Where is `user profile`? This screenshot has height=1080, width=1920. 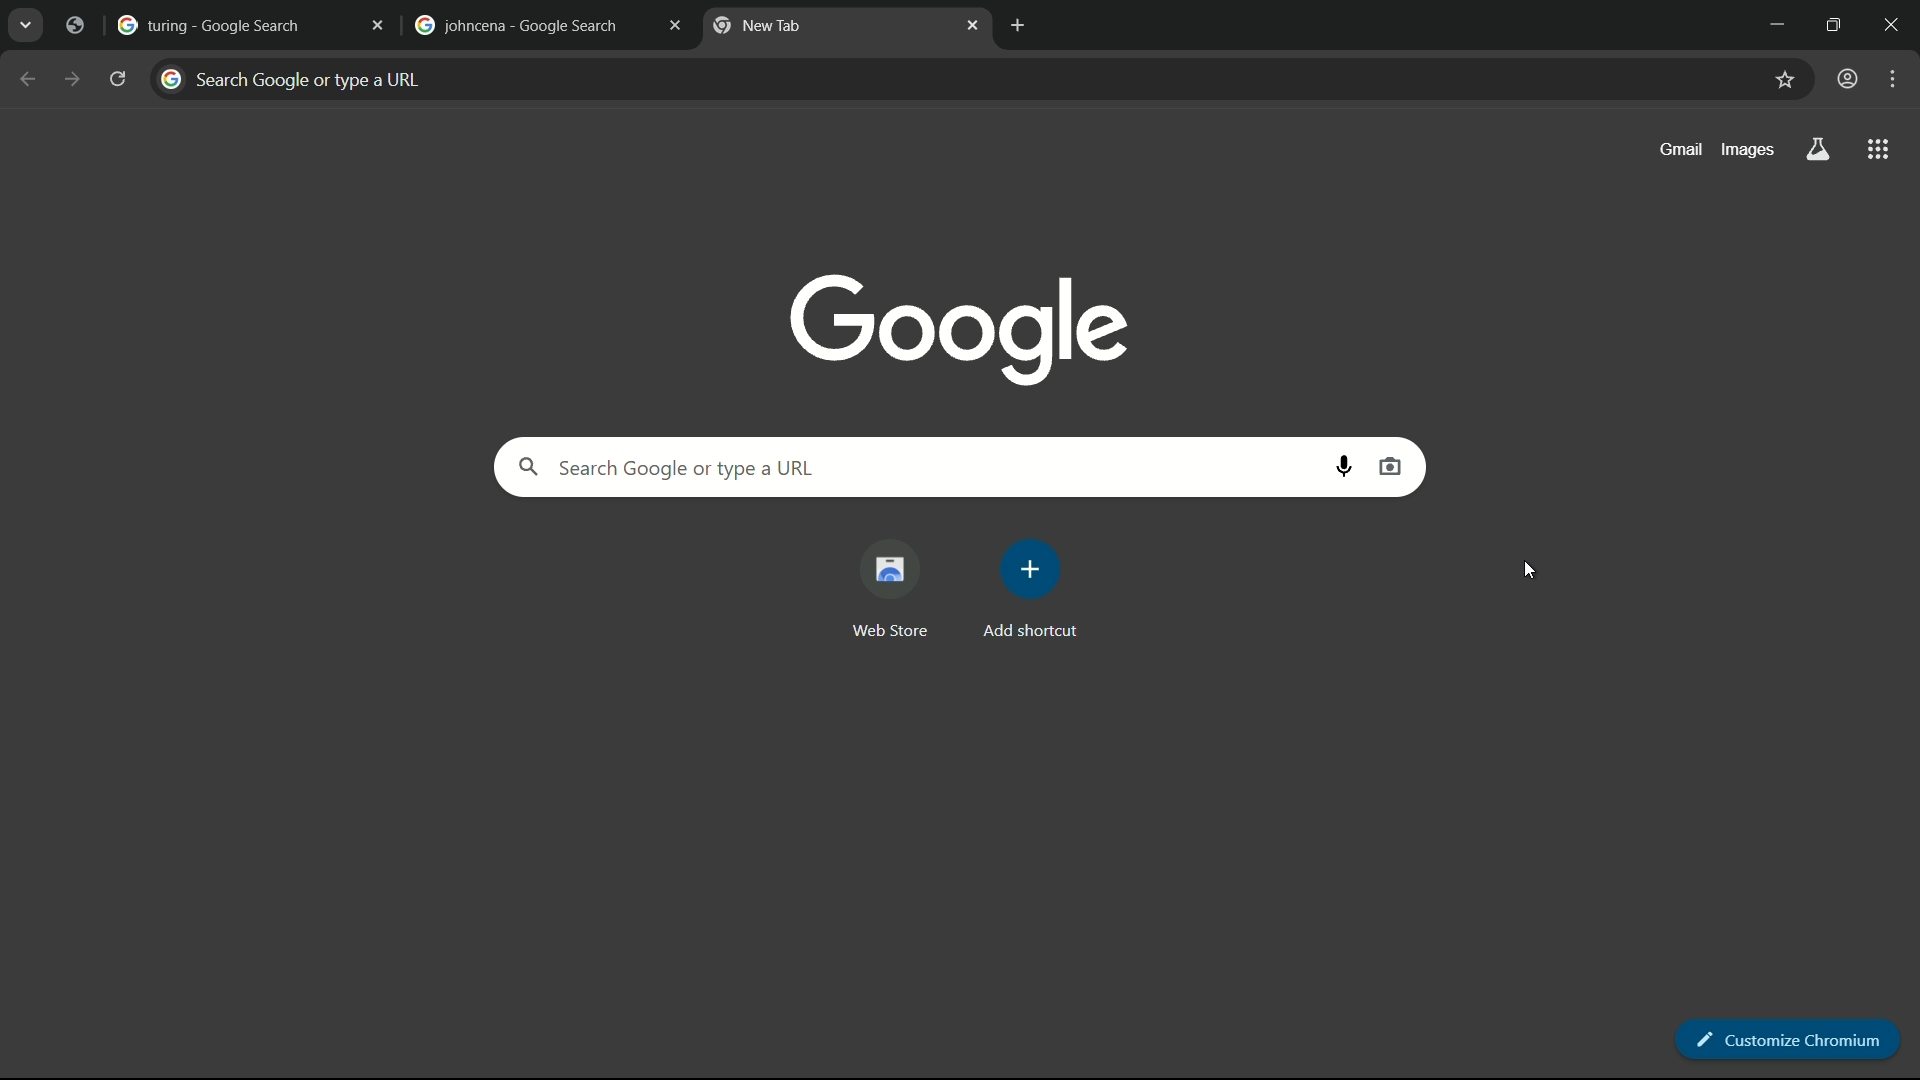 user profile is located at coordinates (1842, 78).